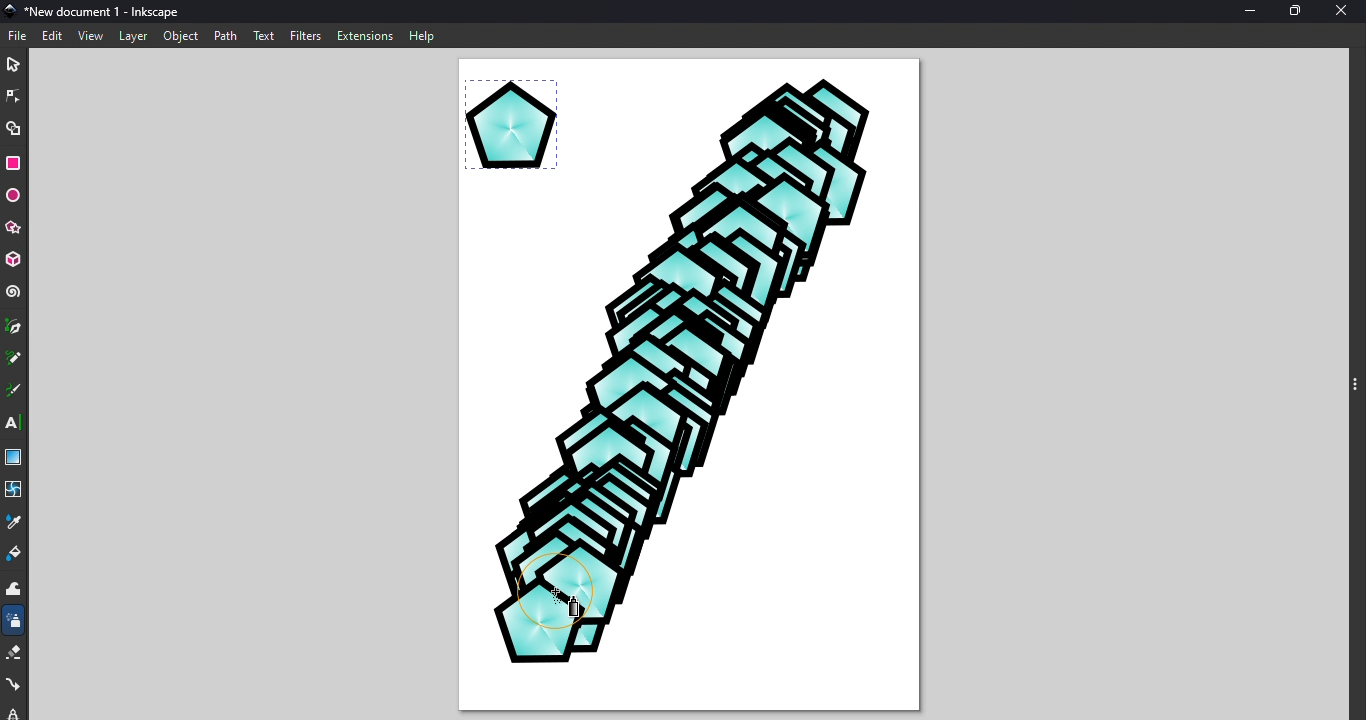  Describe the element at coordinates (13, 423) in the screenshot. I see `Text tool` at that location.